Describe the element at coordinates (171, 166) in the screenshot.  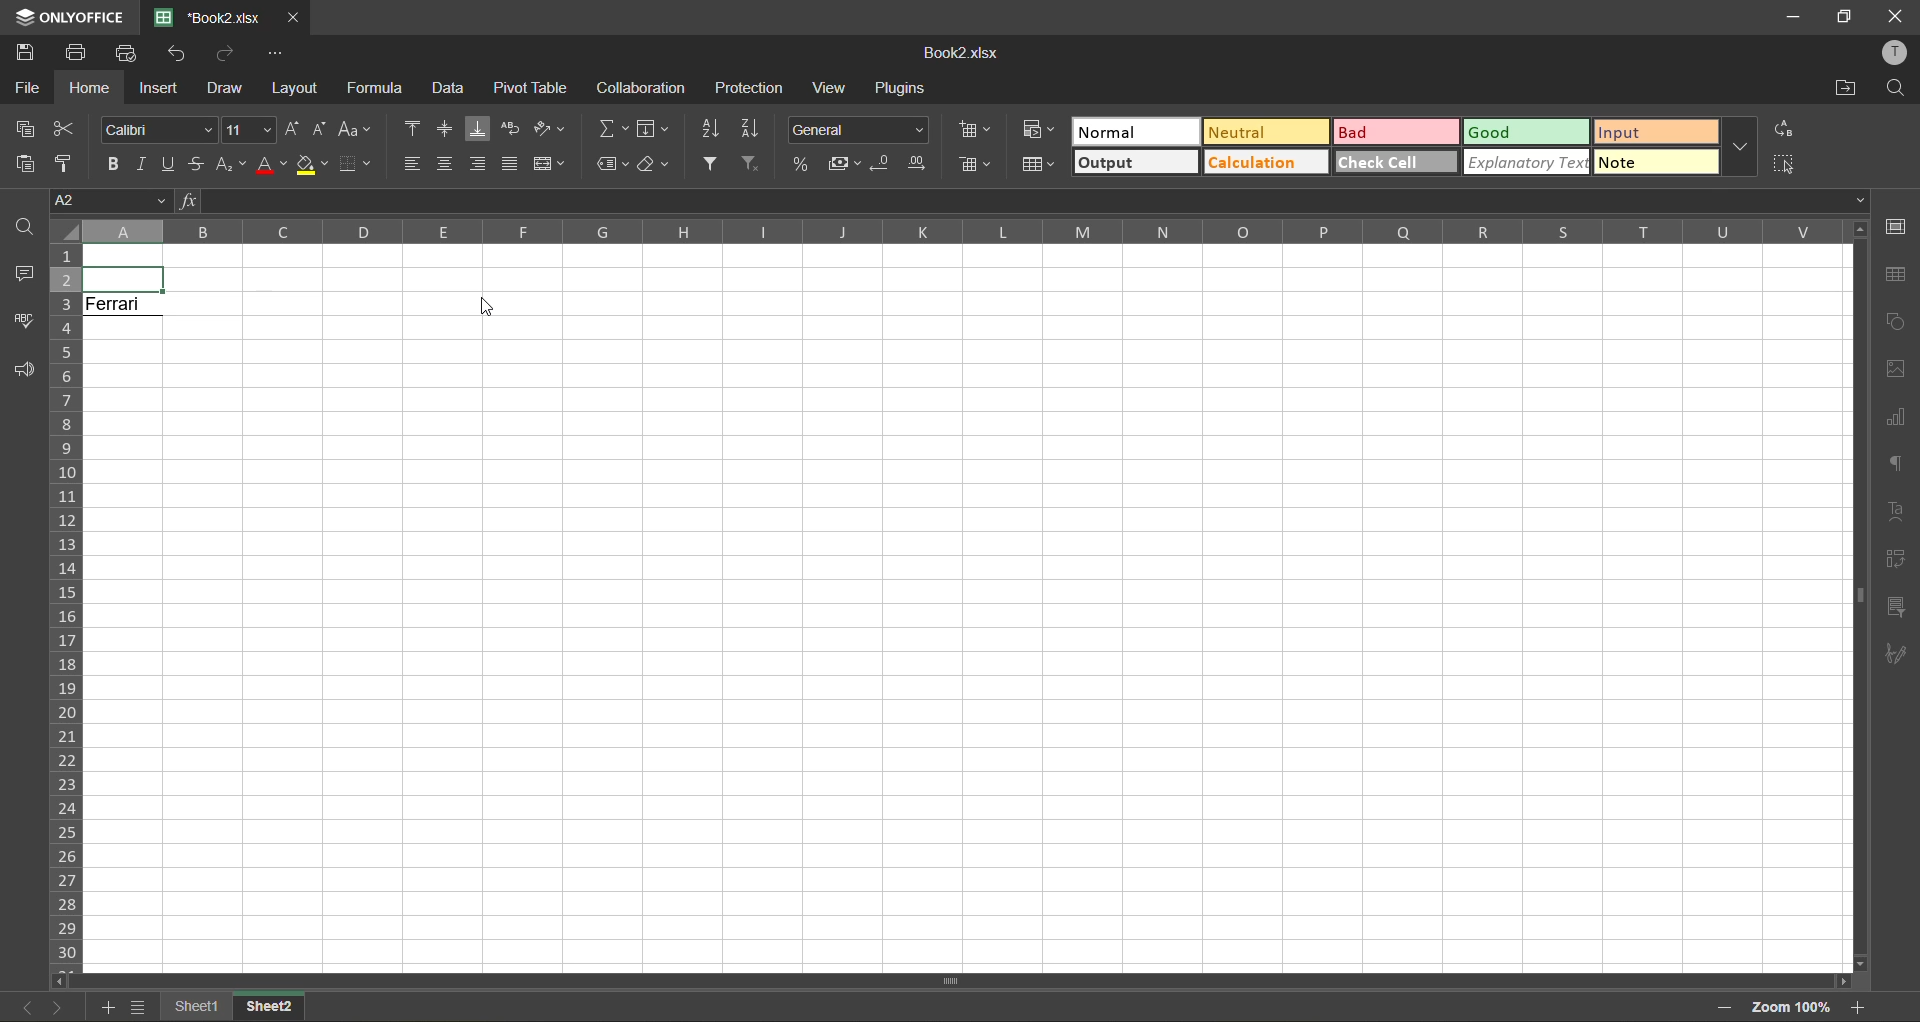
I see `underline` at that location.